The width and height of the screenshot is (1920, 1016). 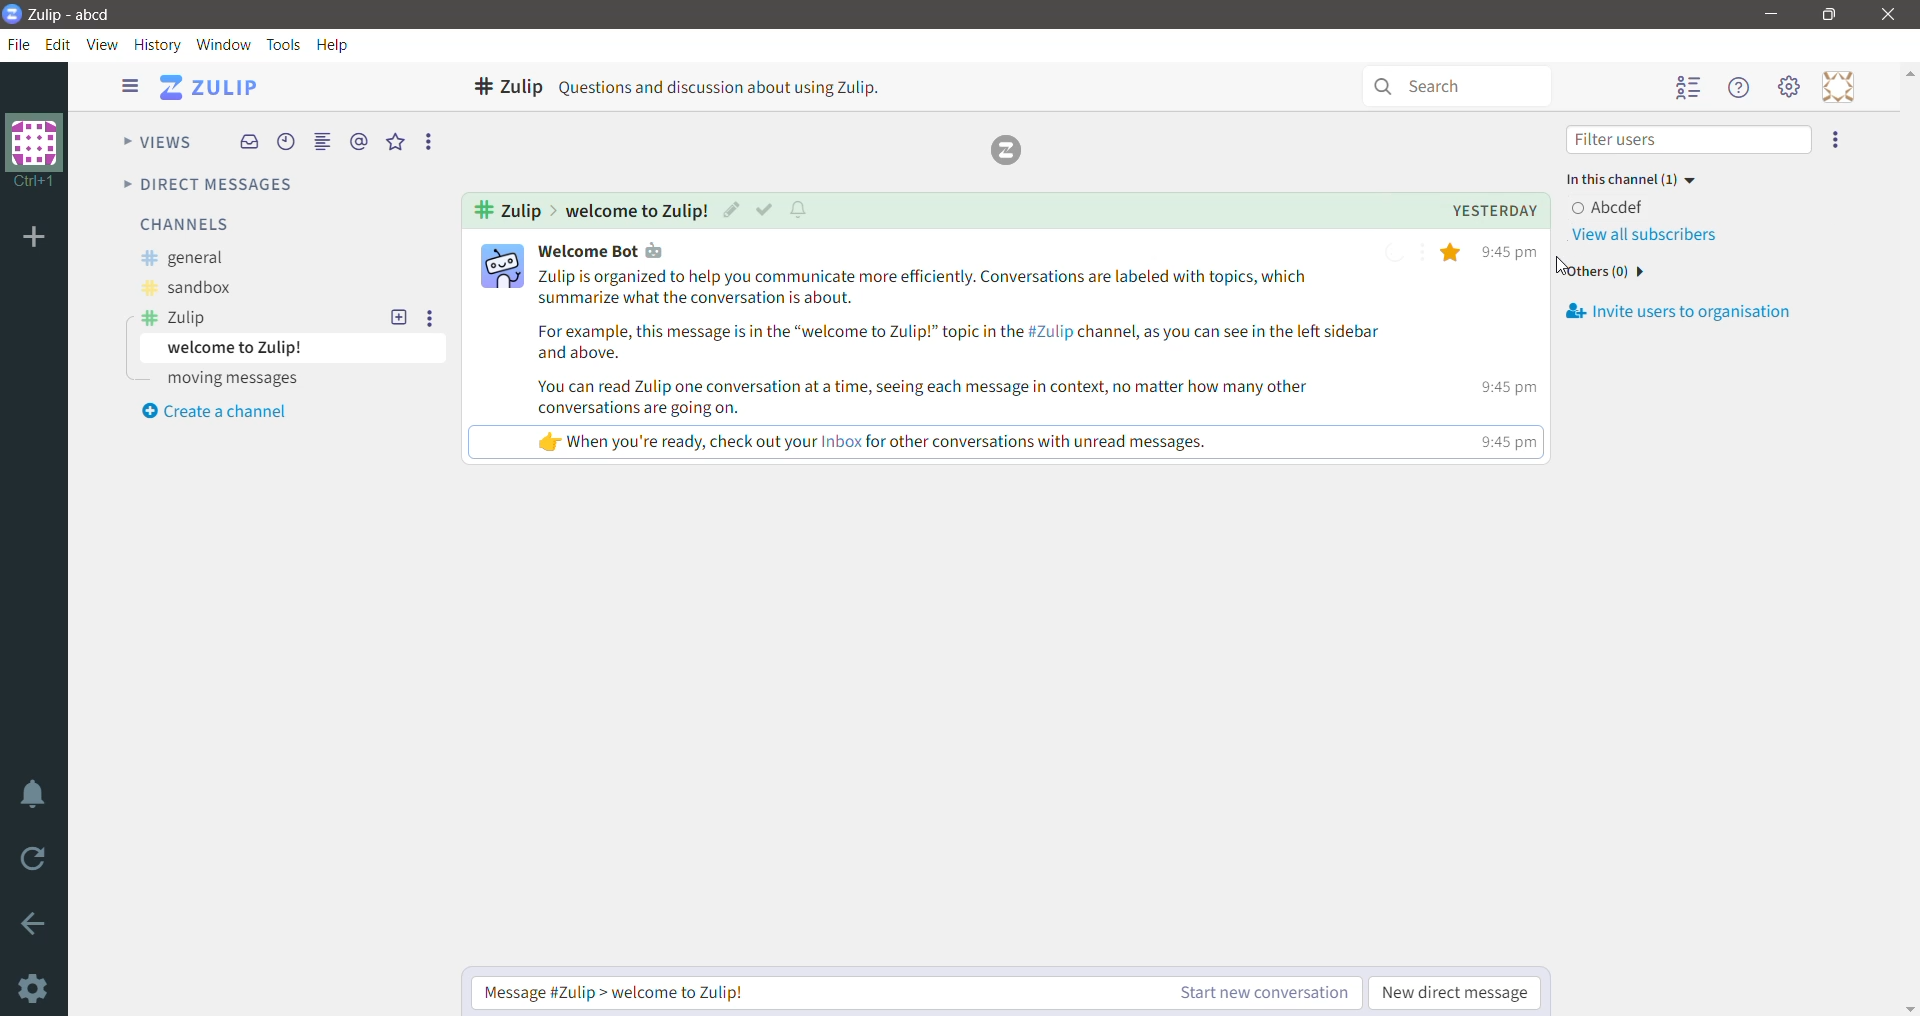 What do you see at coordinates (1012, 148) in the screenshot?
I see `Logo` at bounding box center [1012, 148].